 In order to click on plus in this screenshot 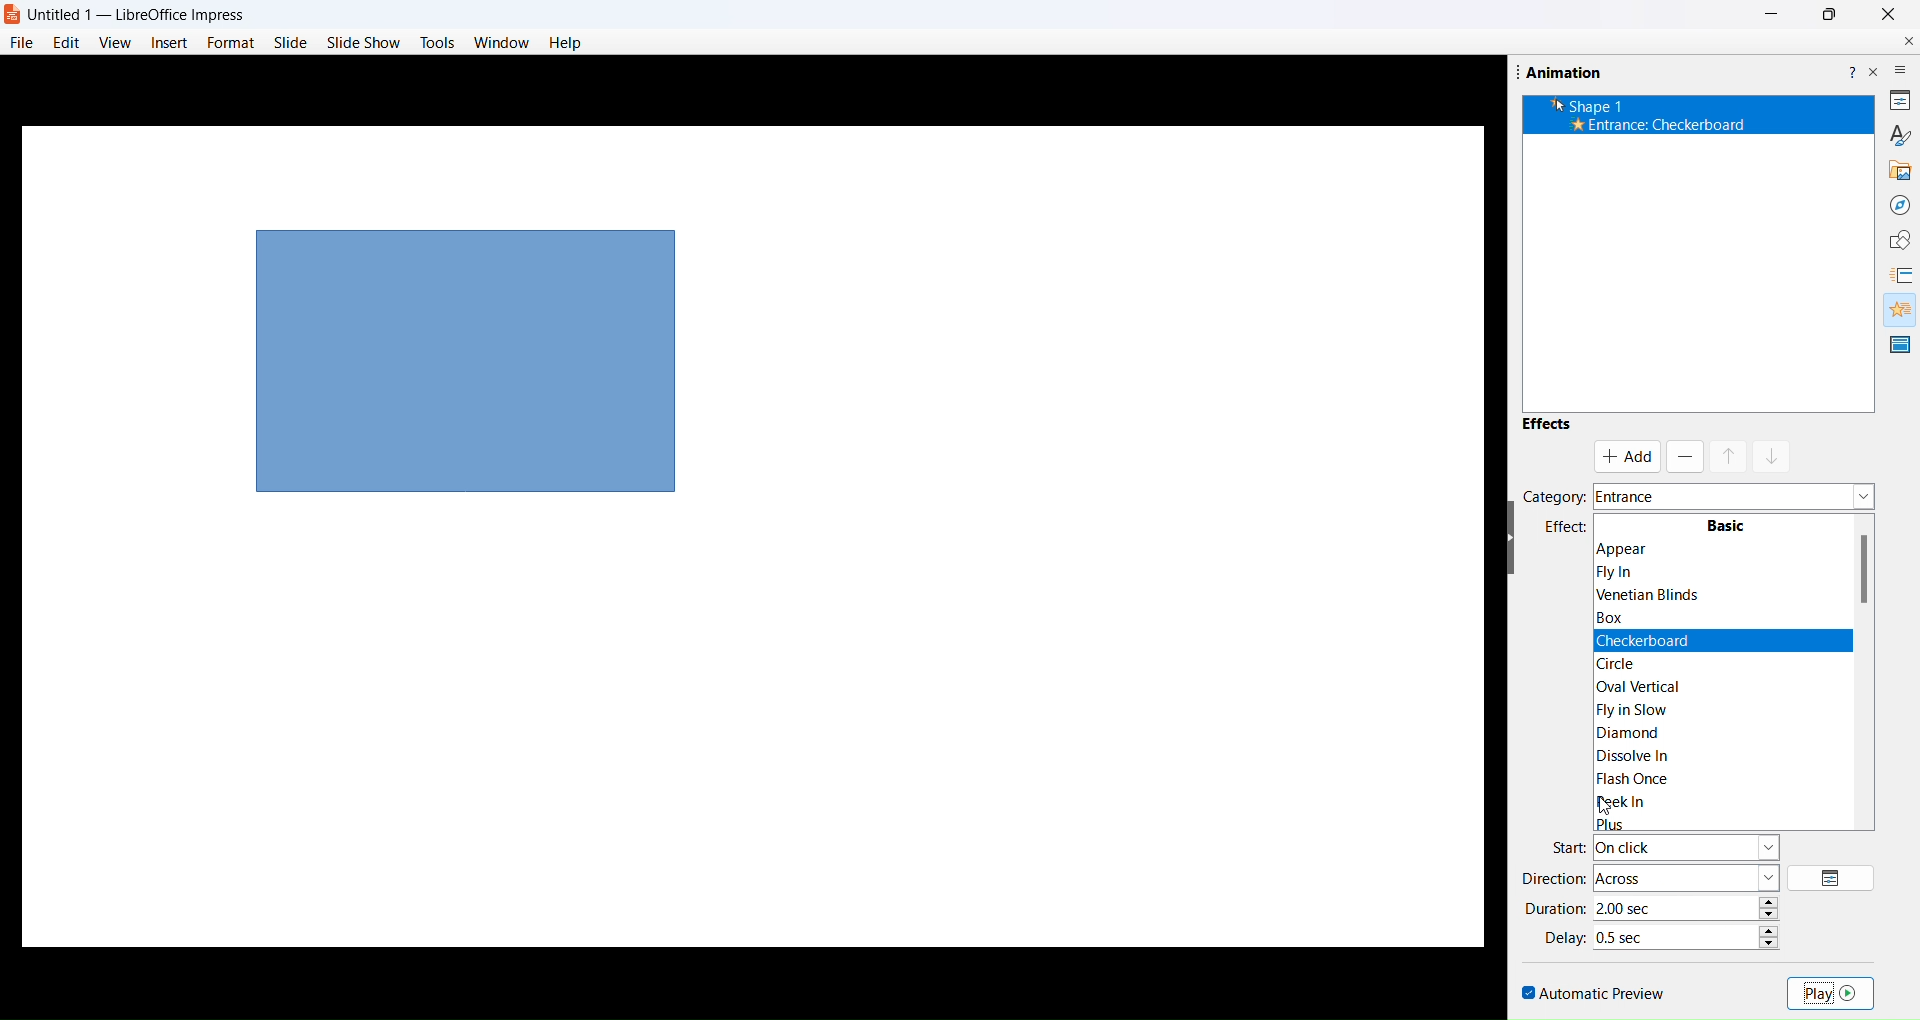, I will do `click(1622, 824)`.